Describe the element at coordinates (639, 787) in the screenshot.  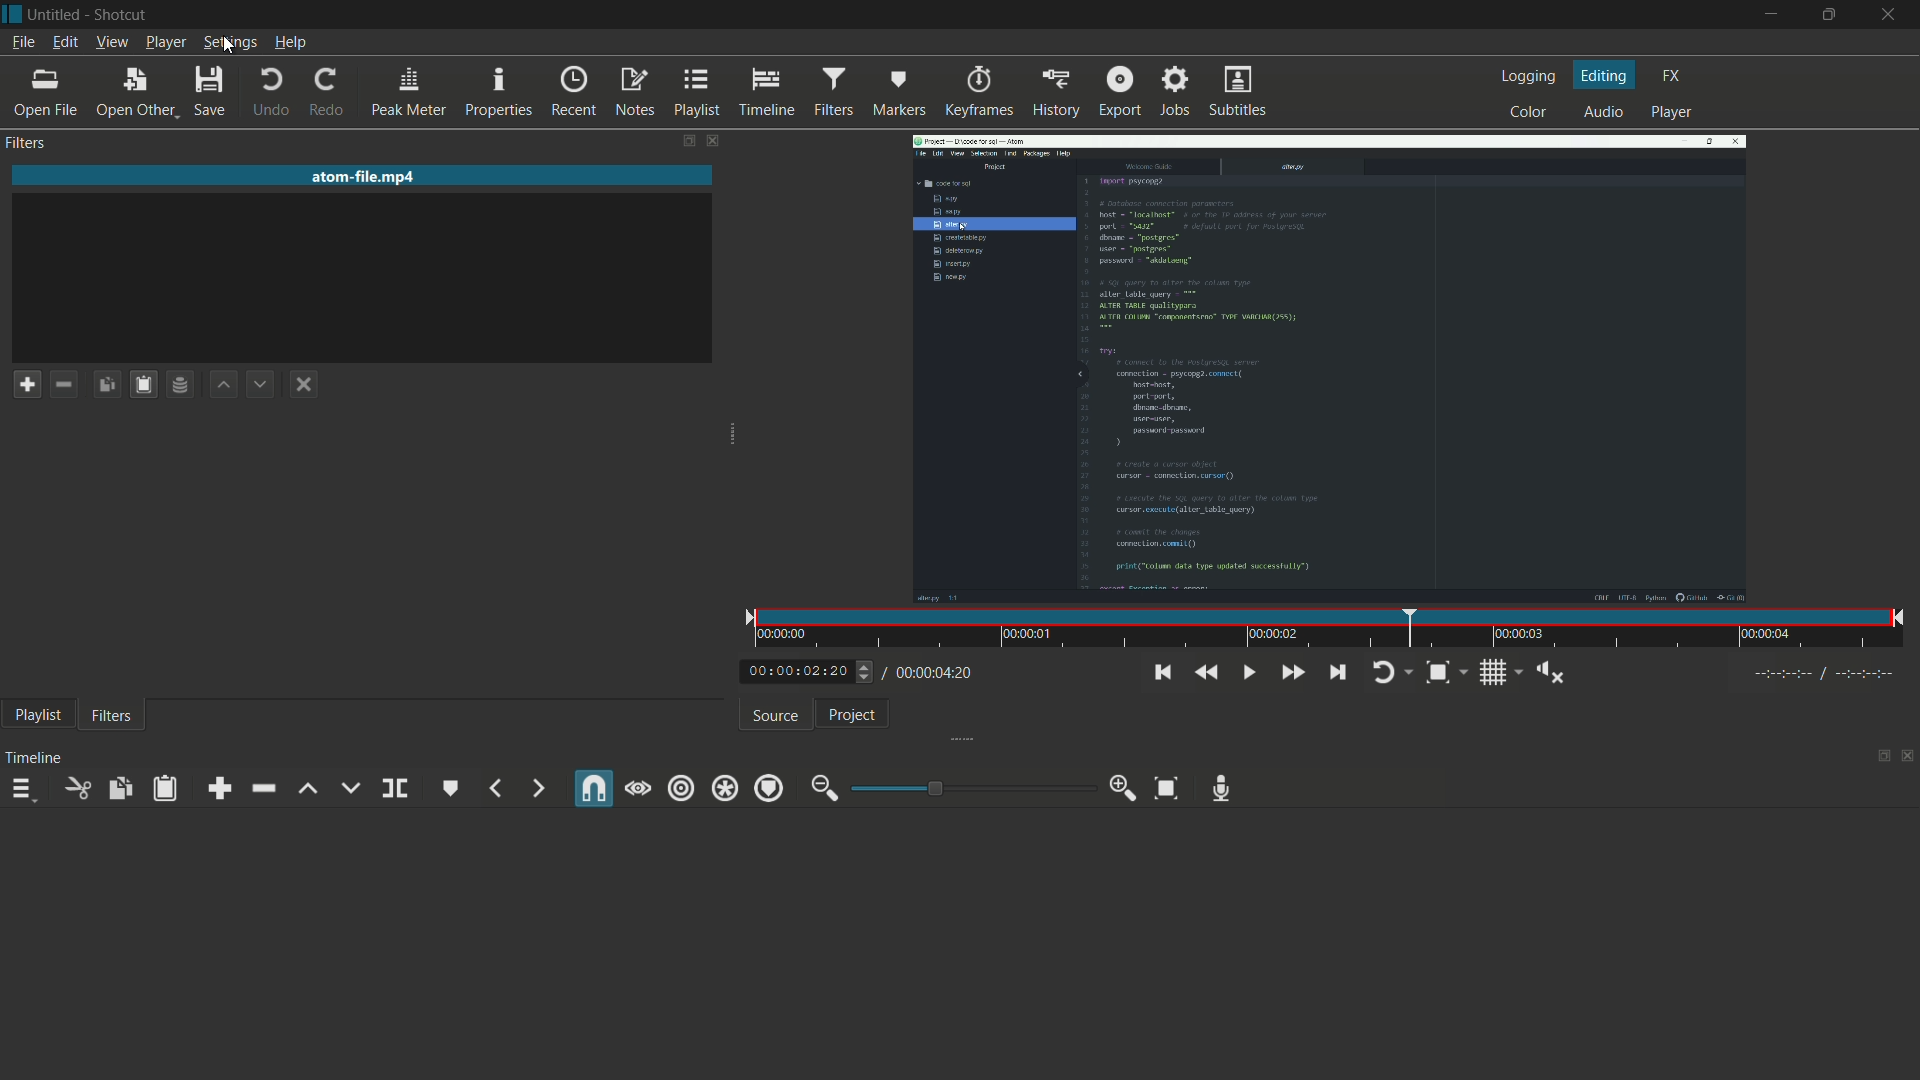
I see `scrub while dragging` at that location.